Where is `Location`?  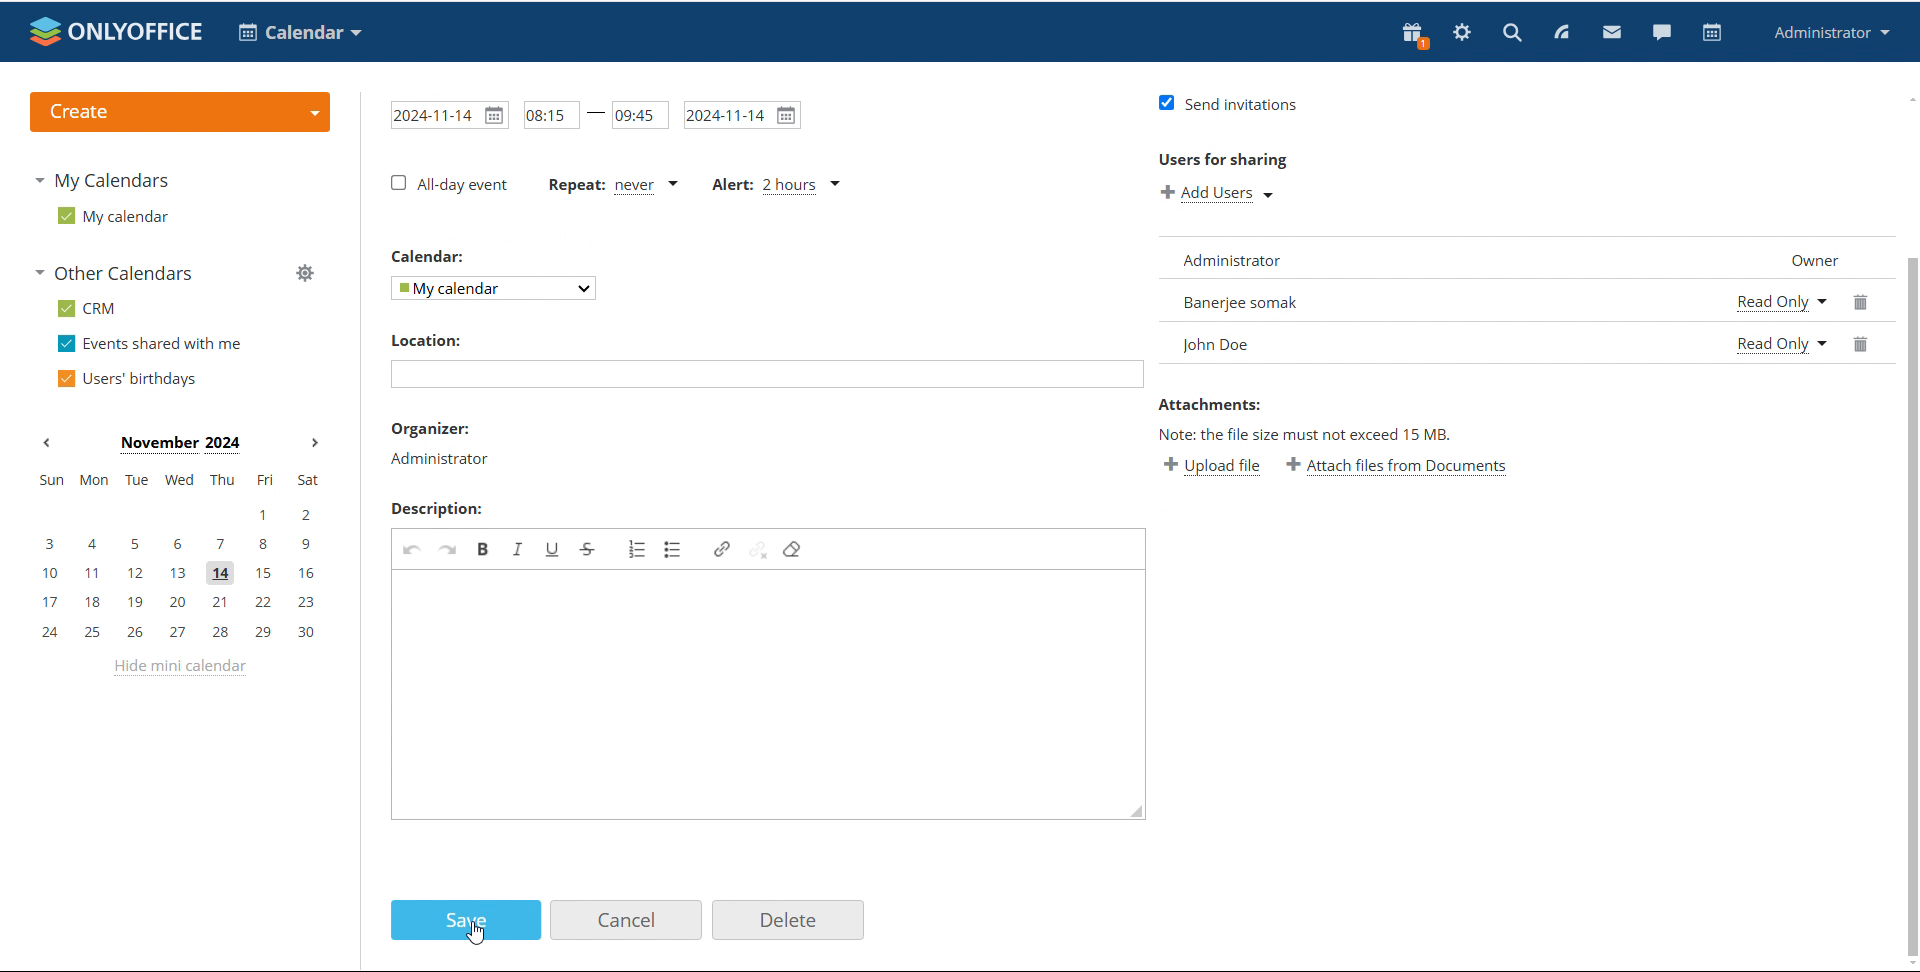
Location is located at coordinates (431, 339).